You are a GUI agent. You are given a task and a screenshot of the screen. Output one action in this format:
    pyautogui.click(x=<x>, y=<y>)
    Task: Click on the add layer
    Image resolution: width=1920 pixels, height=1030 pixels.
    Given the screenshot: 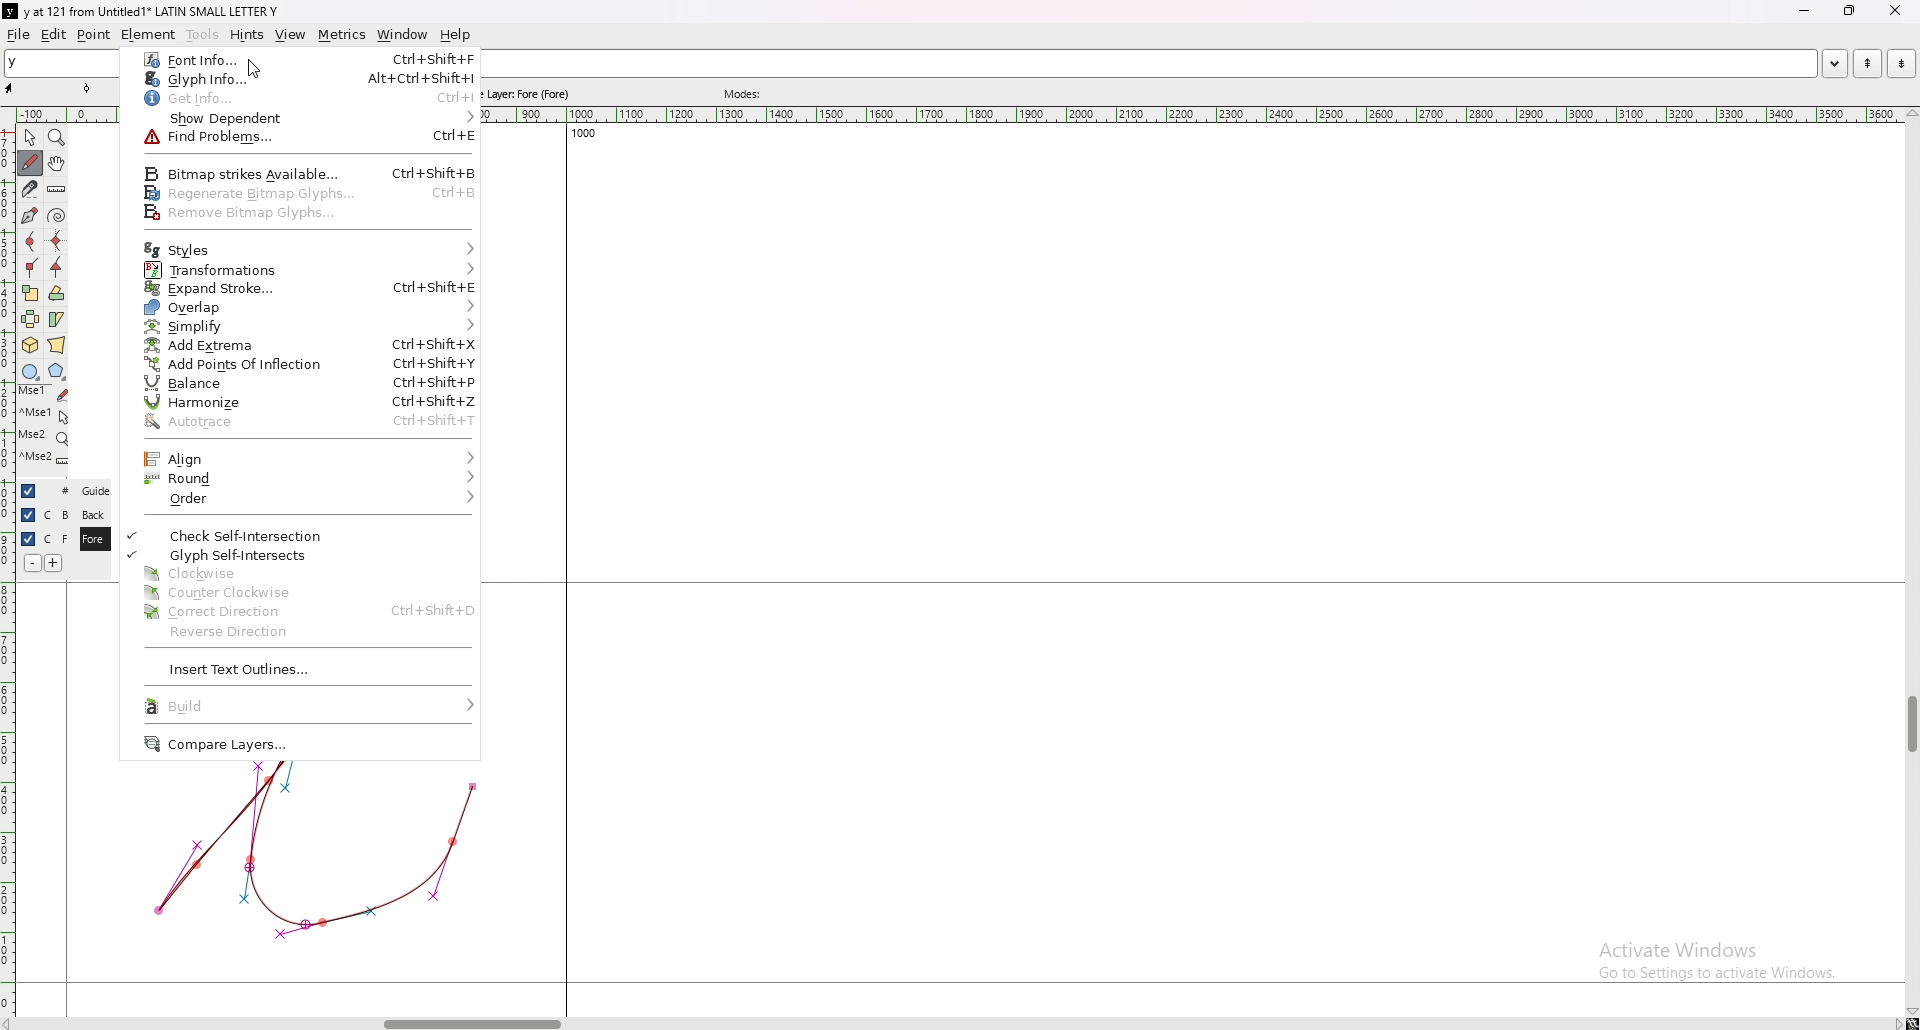 What is the action you would take?
    pyautogui.click(x=54, y=563)
    